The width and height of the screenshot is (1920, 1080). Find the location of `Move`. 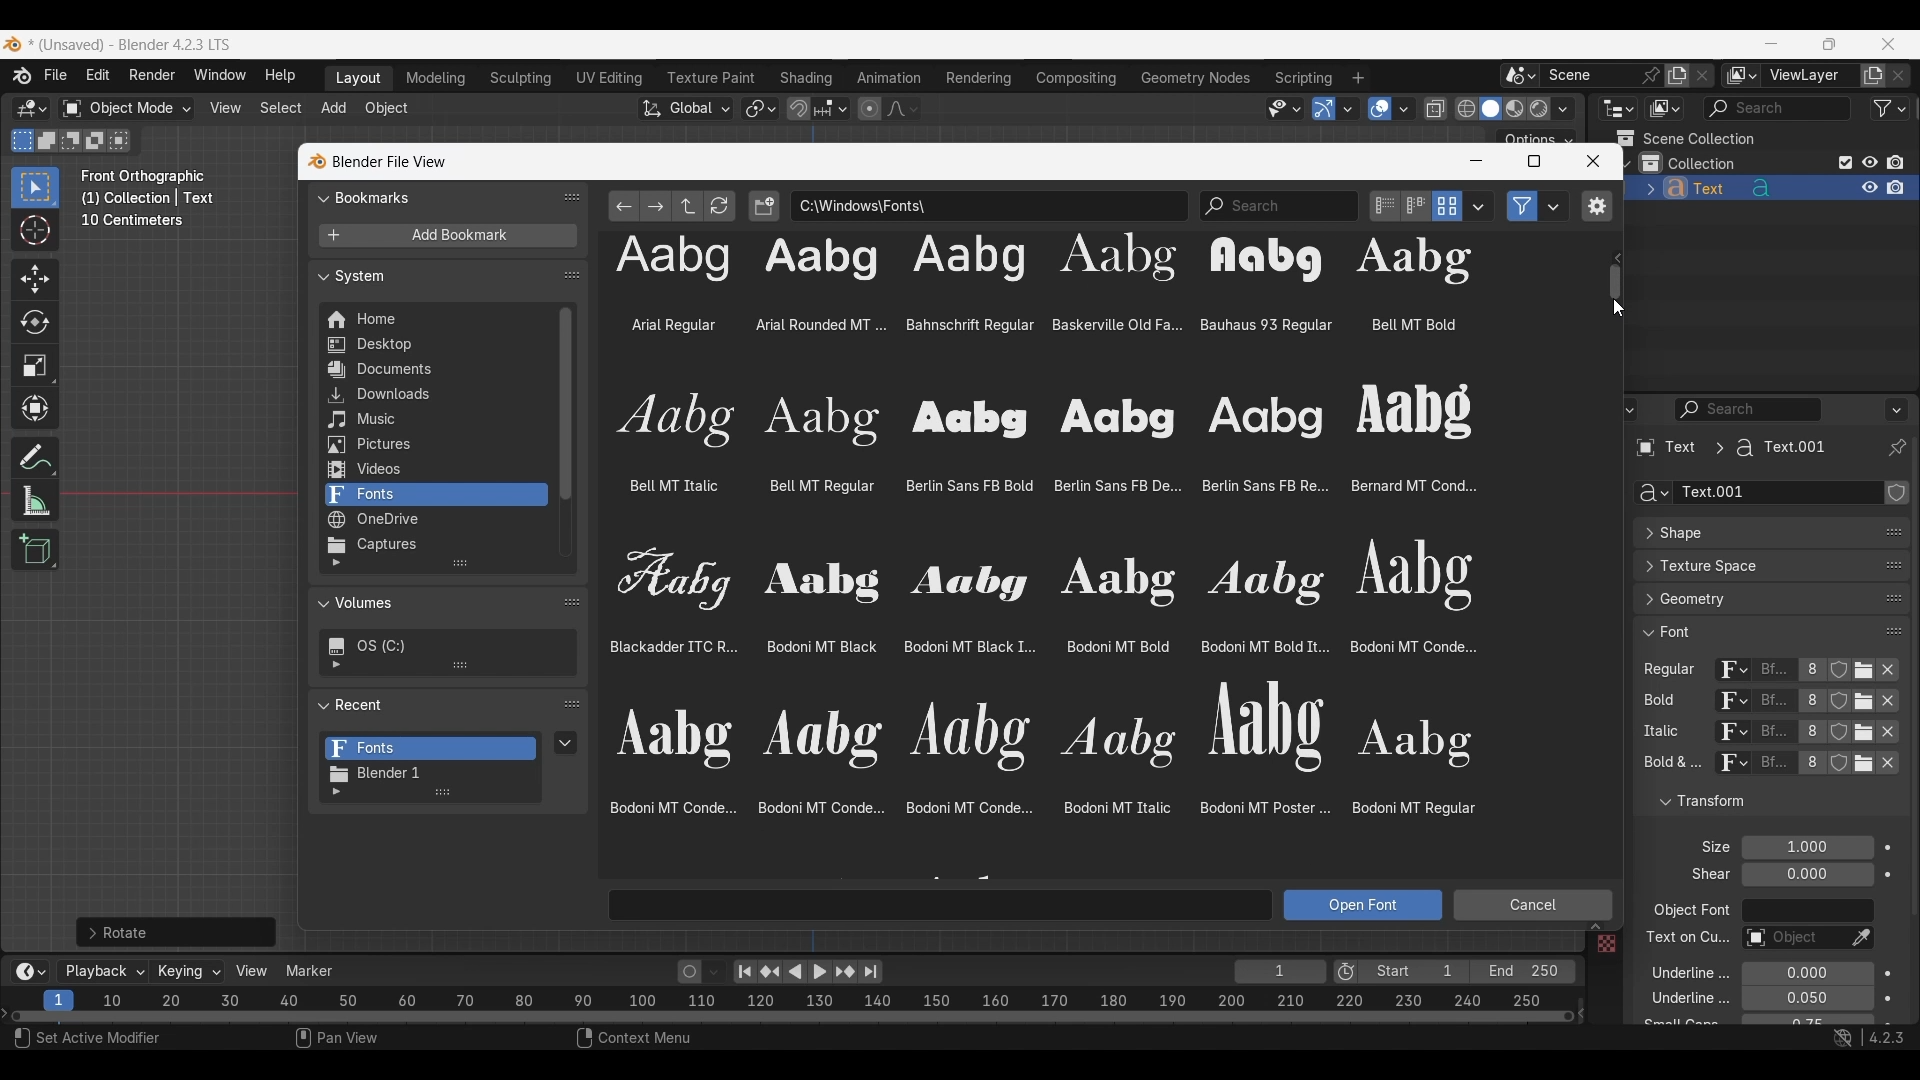

Move is located at coordinates (36, 280).